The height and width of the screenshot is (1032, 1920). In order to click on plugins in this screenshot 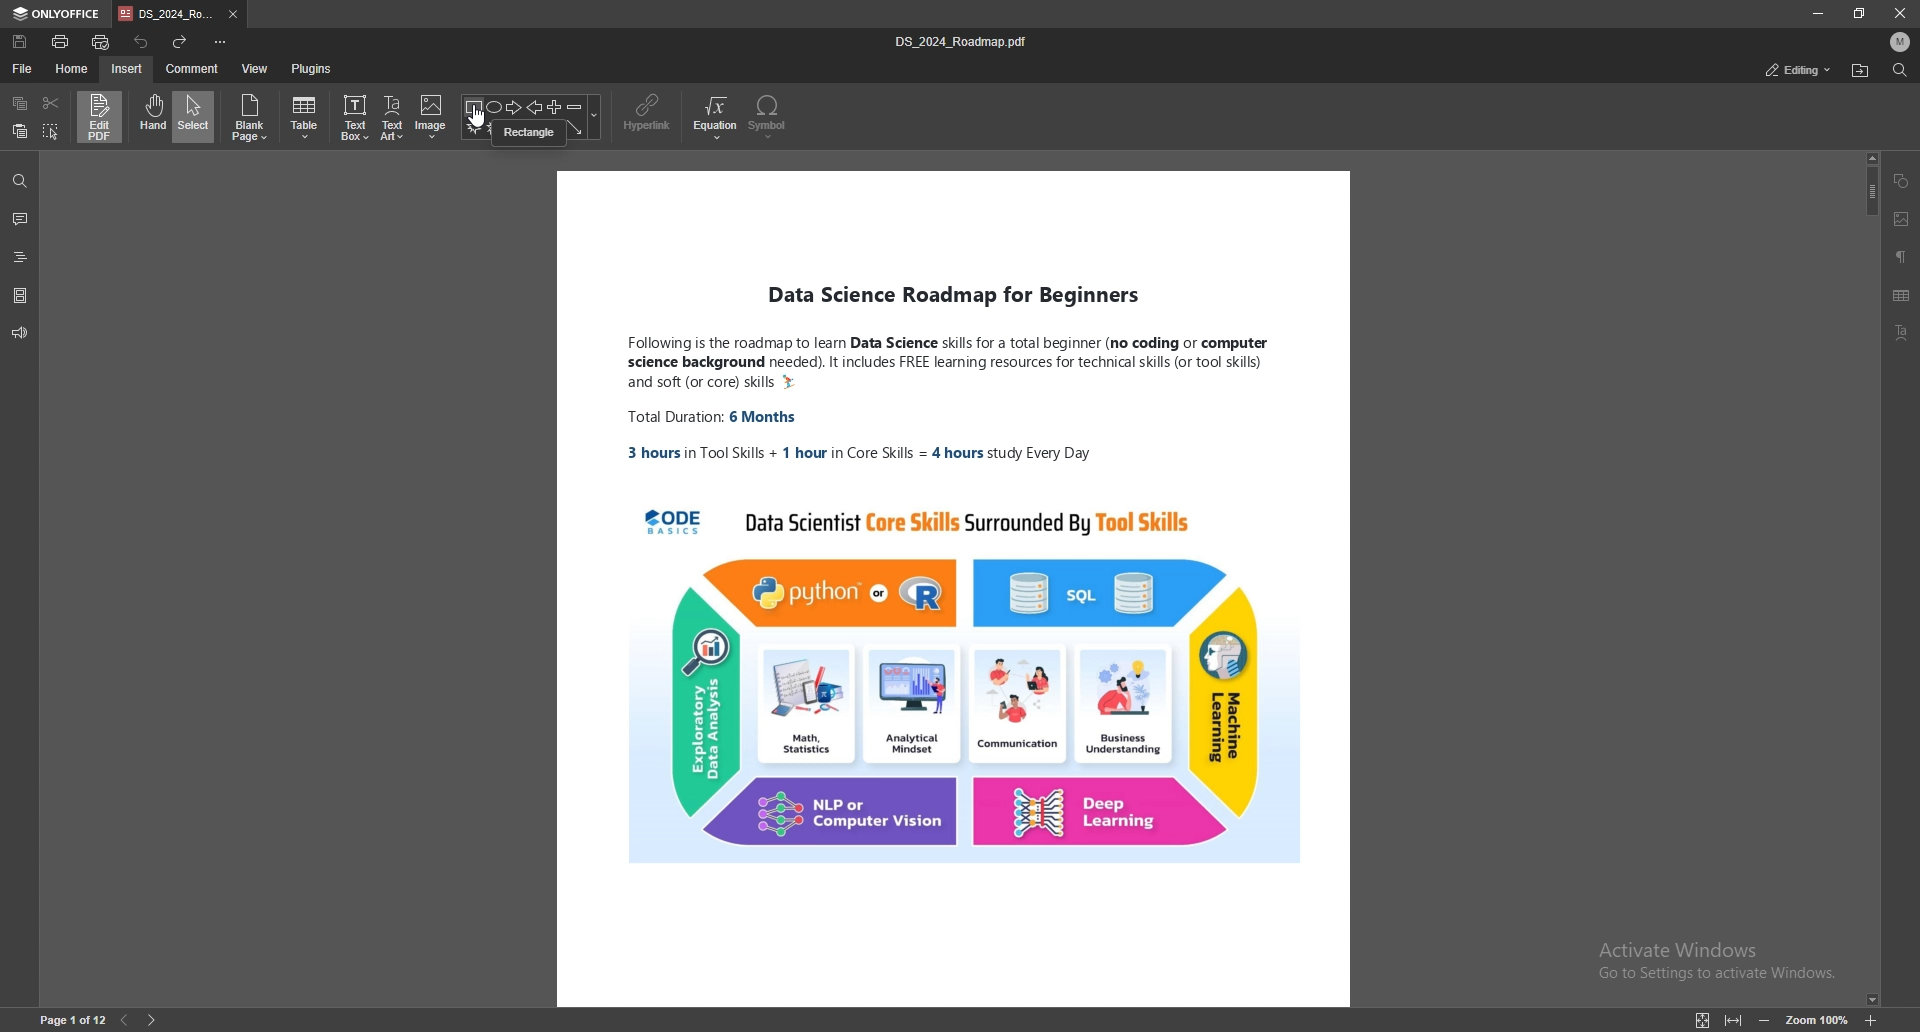, I will do `click(311, 69)`.